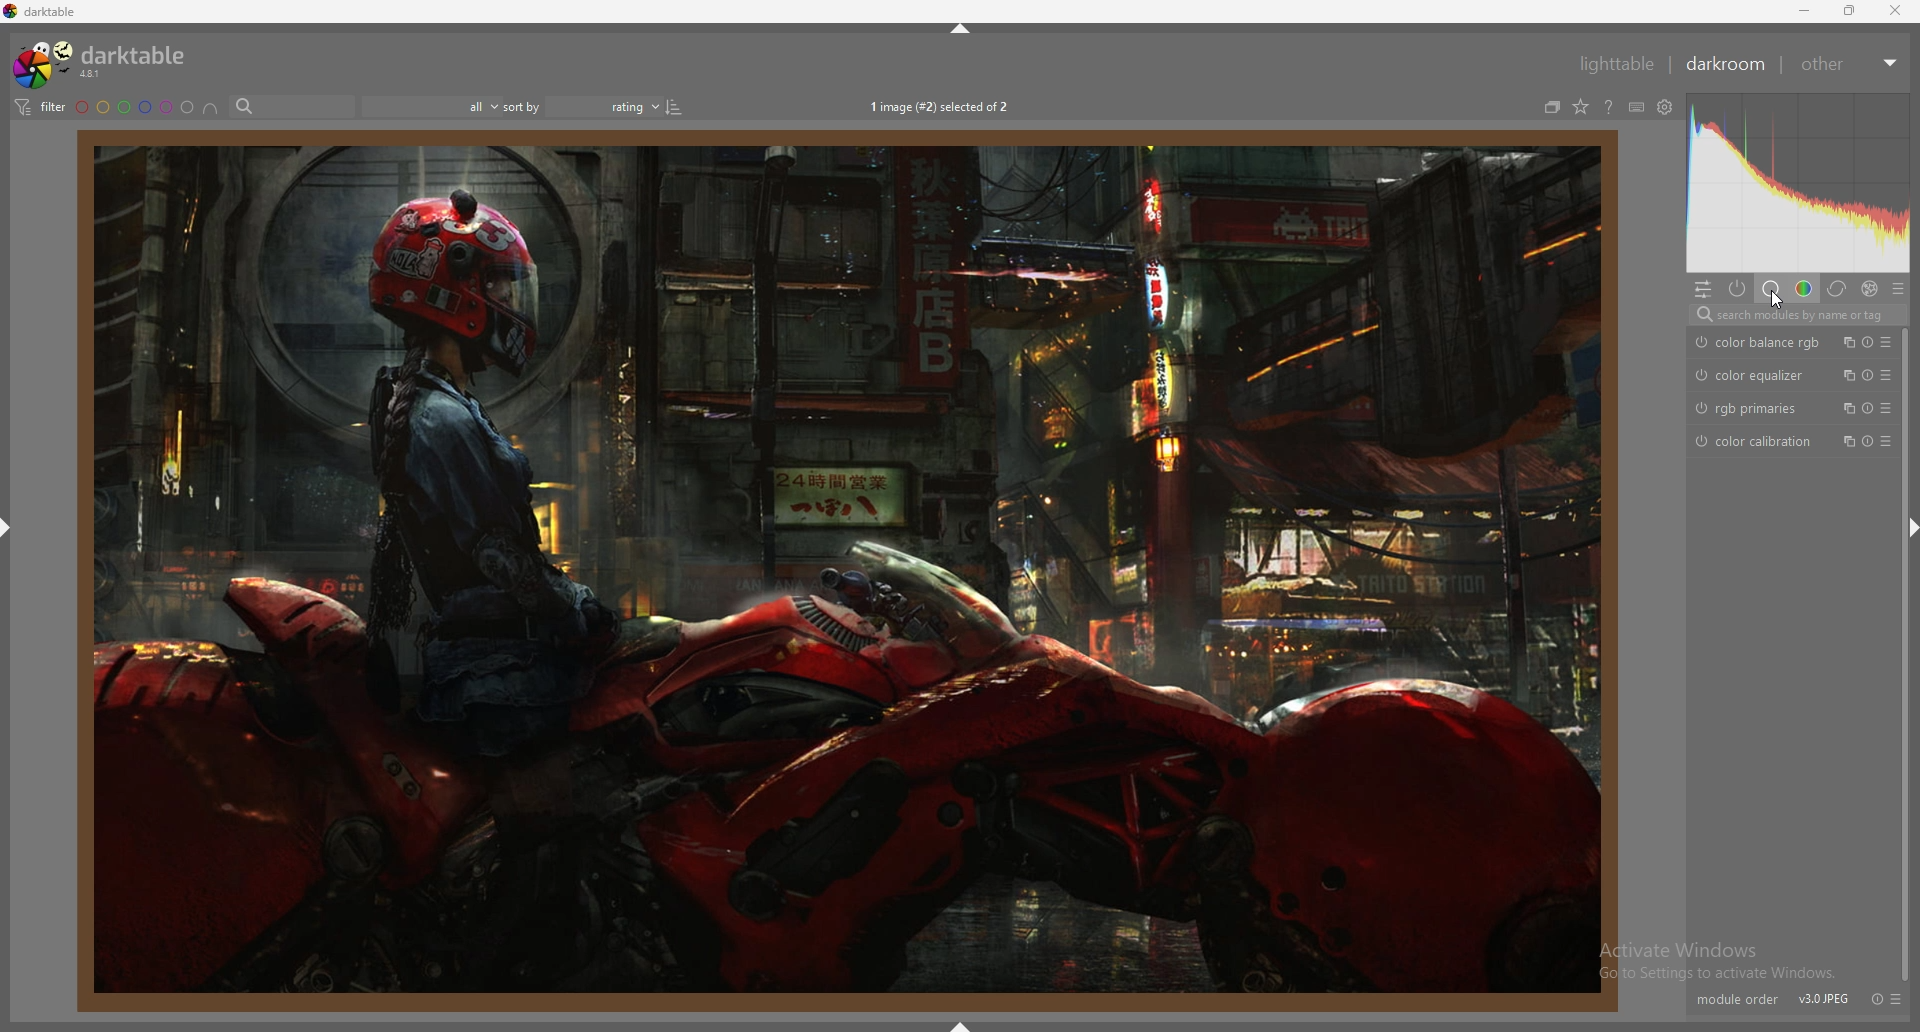  I want to click on presets, so click(1885, 441).